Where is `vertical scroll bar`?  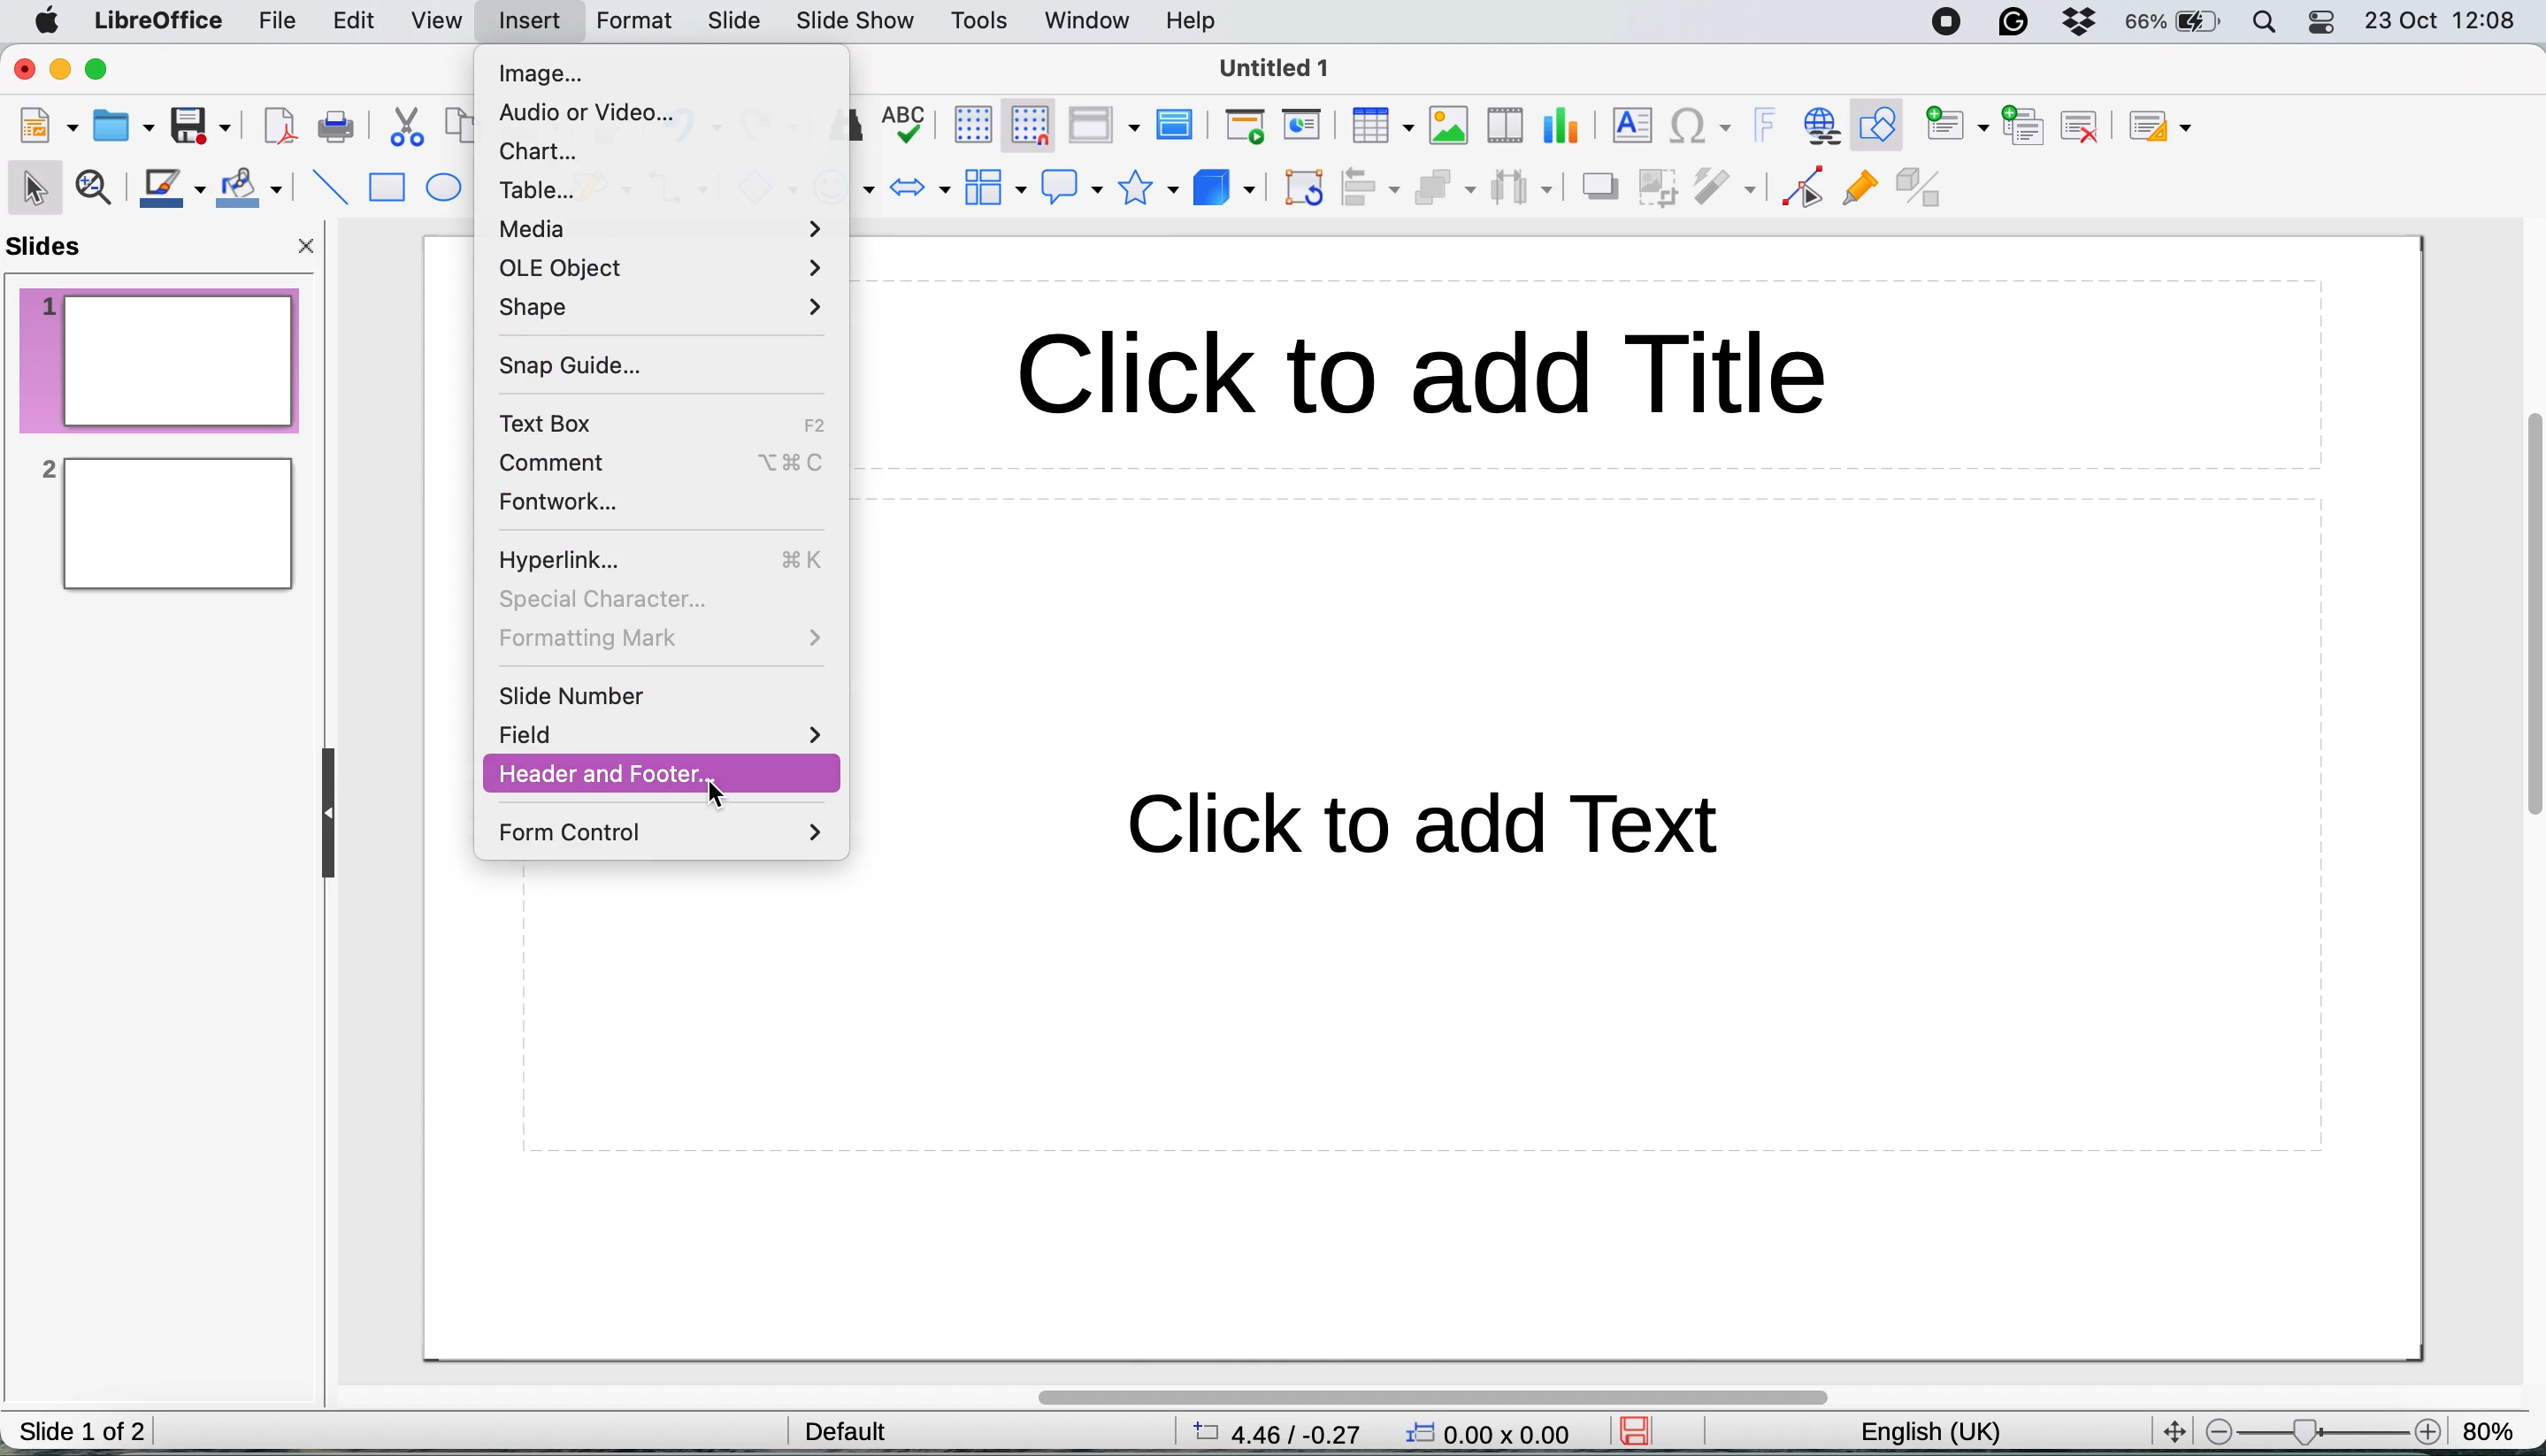 vertical scroll bar is located at coordinates (2522, 635).